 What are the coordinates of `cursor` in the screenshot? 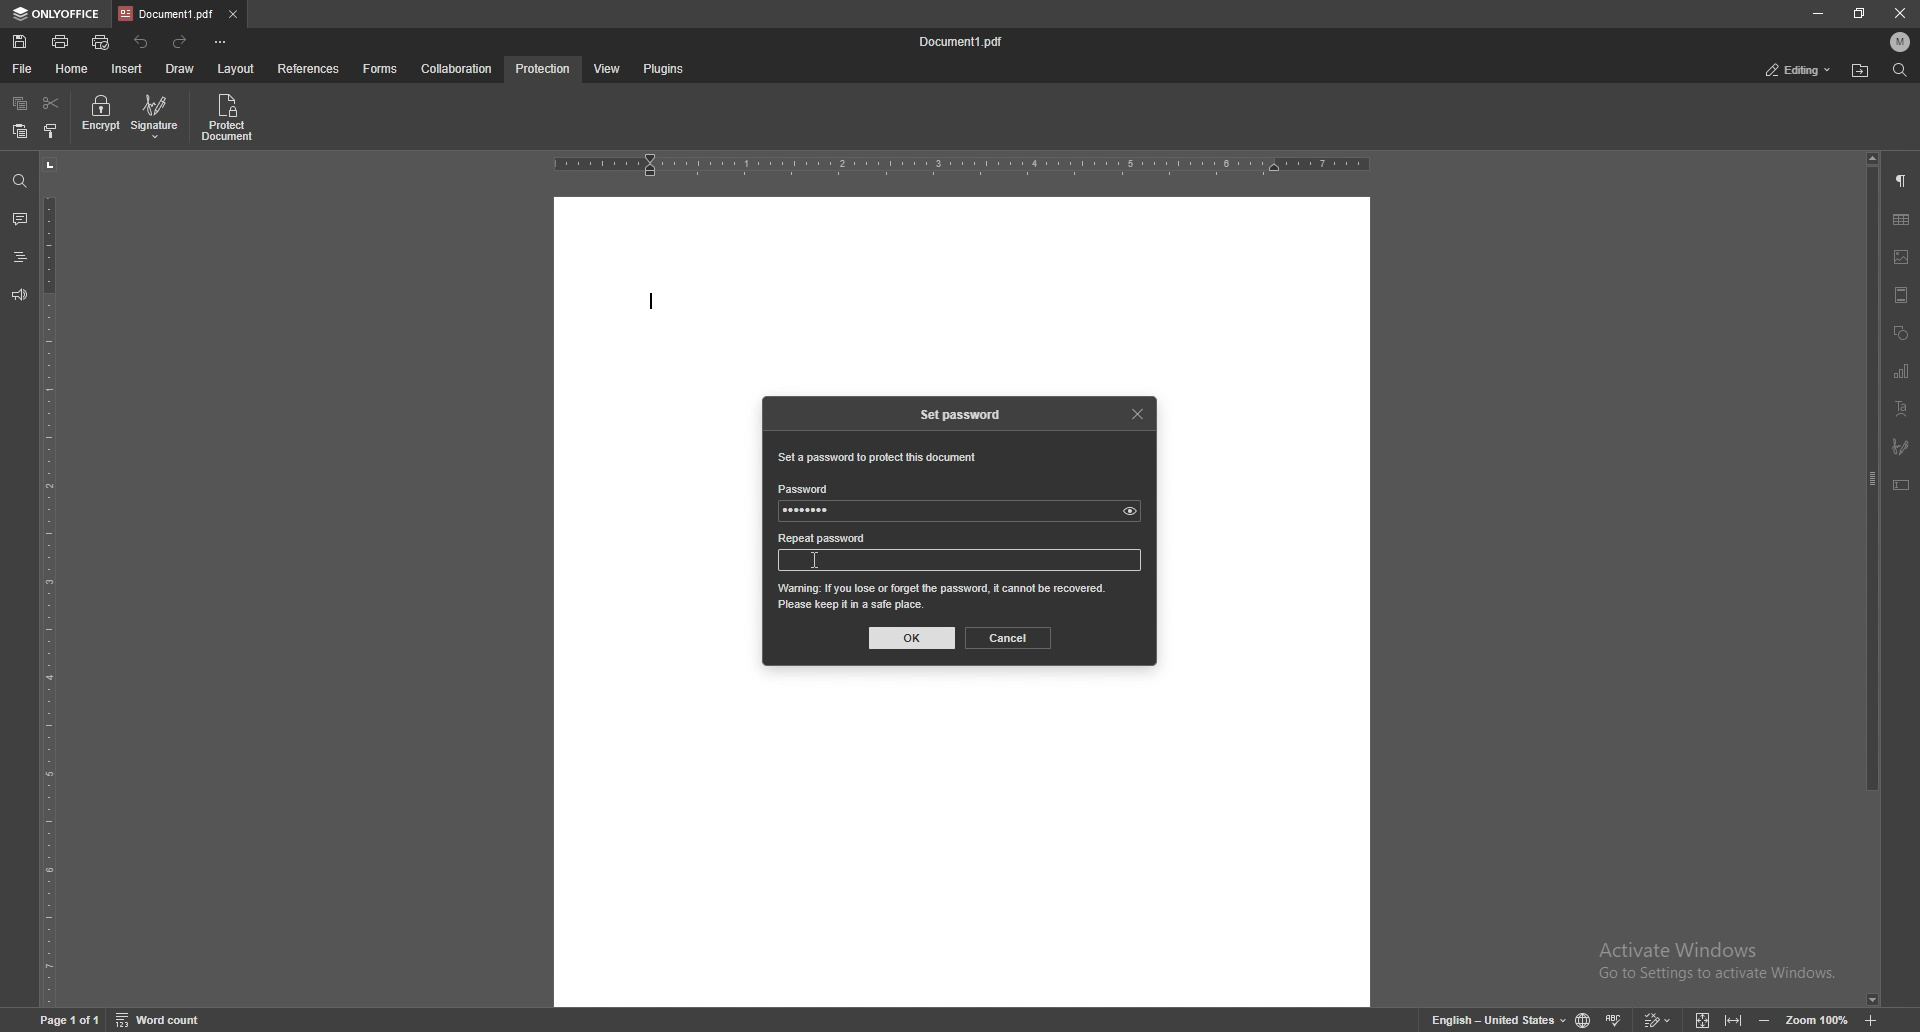 It's located at (816, 560).